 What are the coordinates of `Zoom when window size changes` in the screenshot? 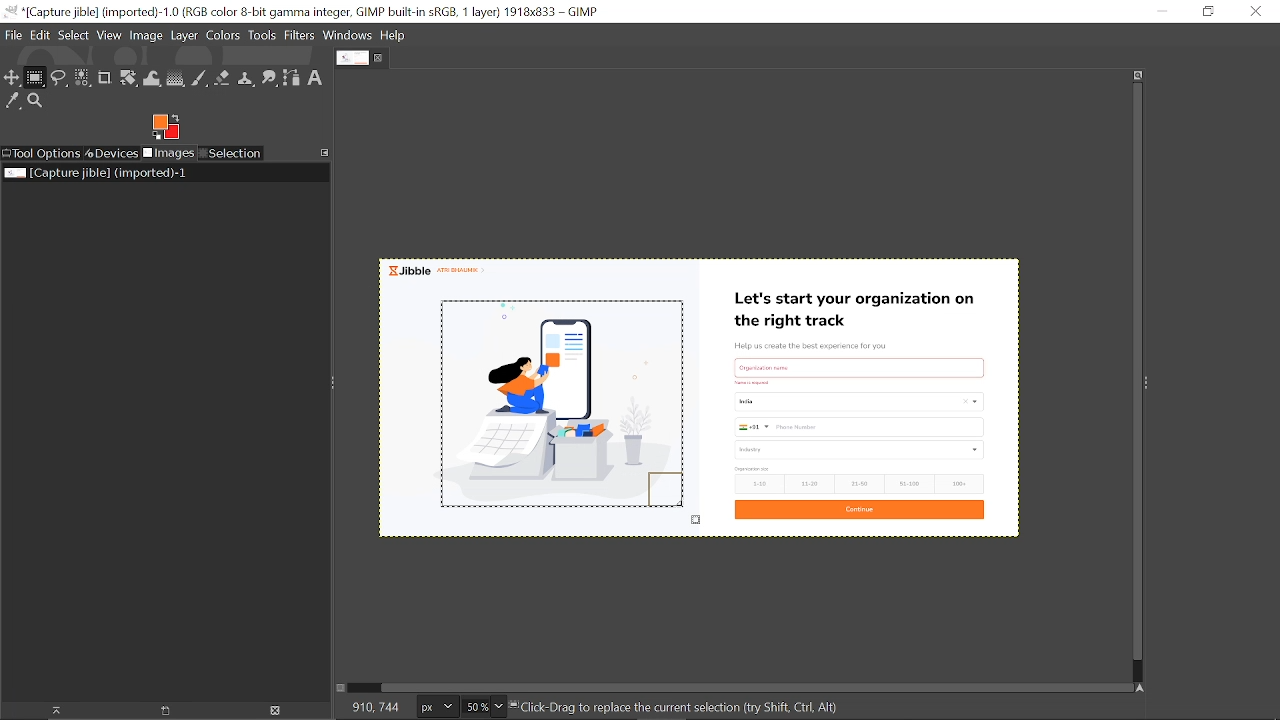 It's located at (1138, 75).